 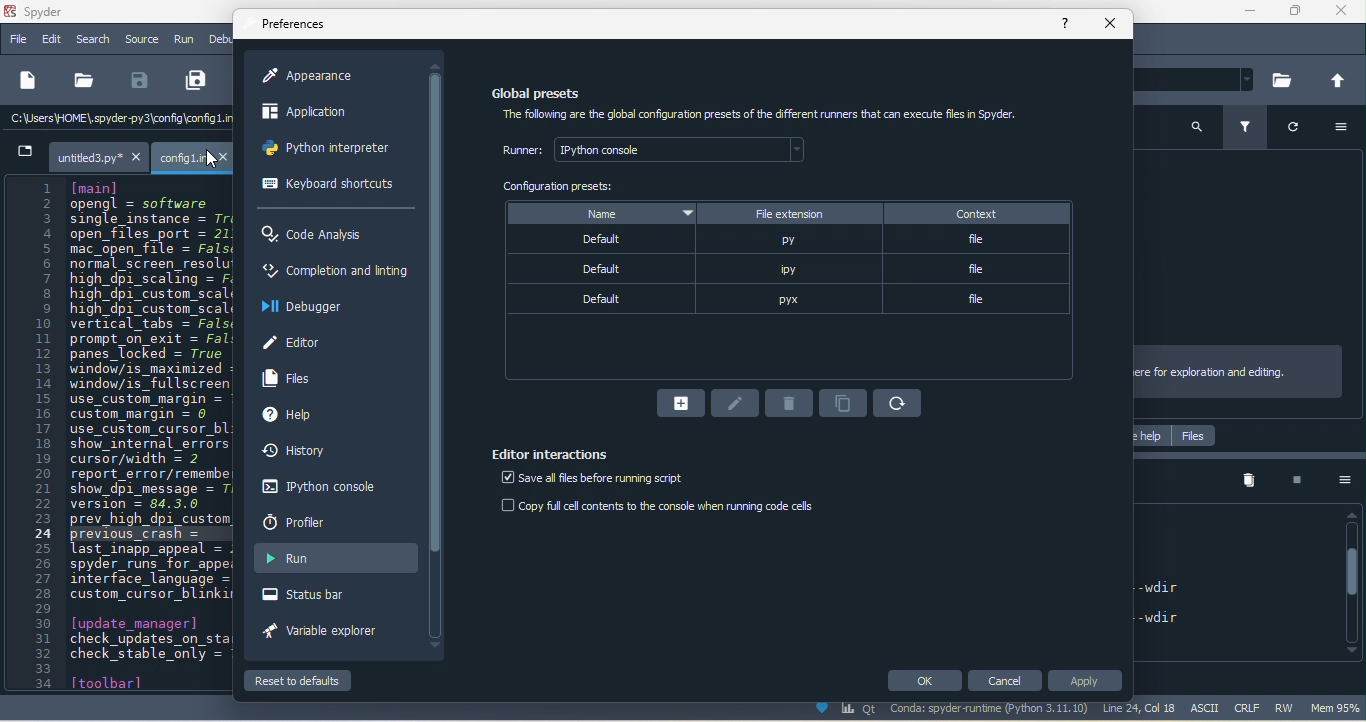 What do you see at coordinates (1343, 126) in the screenshot?
I see `option` at bounding box center [1343, 126].